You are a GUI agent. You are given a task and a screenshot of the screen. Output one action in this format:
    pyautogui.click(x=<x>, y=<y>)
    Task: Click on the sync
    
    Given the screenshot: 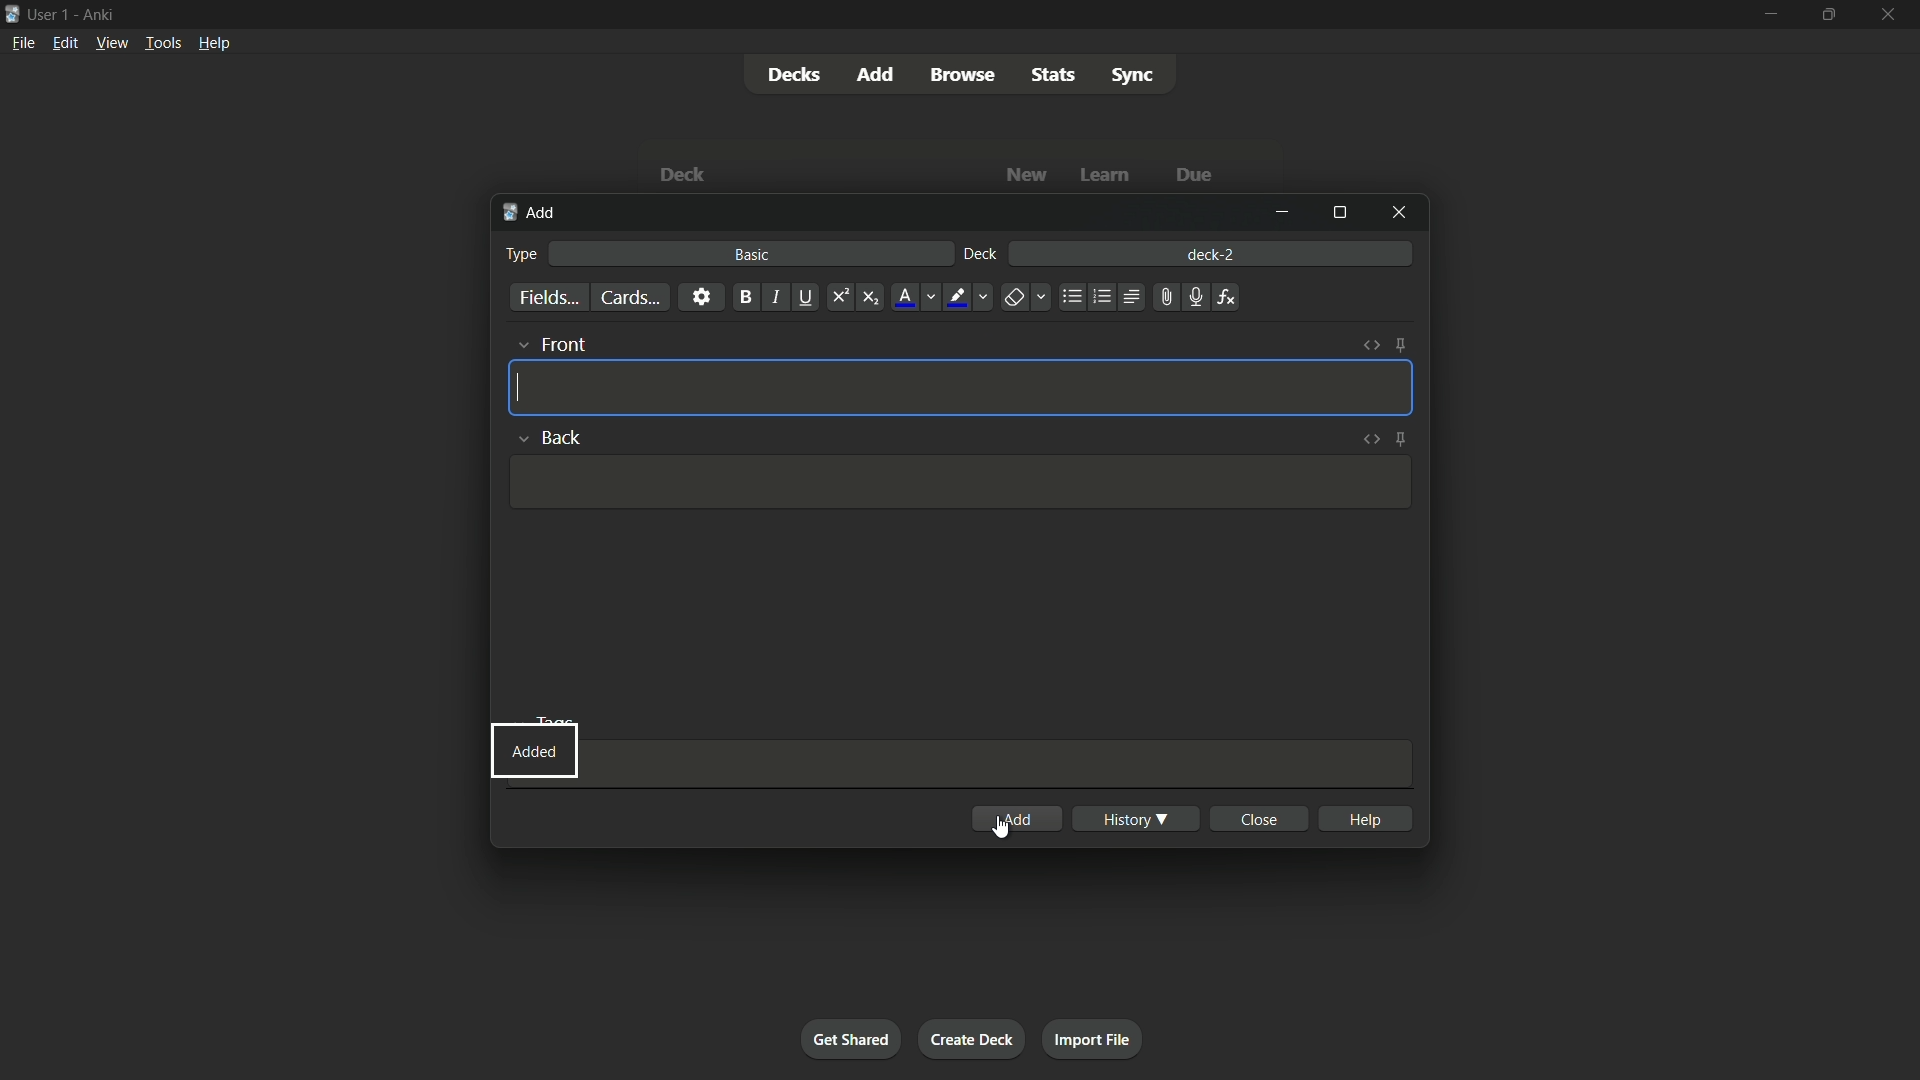 What is the action you would take?
    pyautogui.click(x=1133, y=76)
    